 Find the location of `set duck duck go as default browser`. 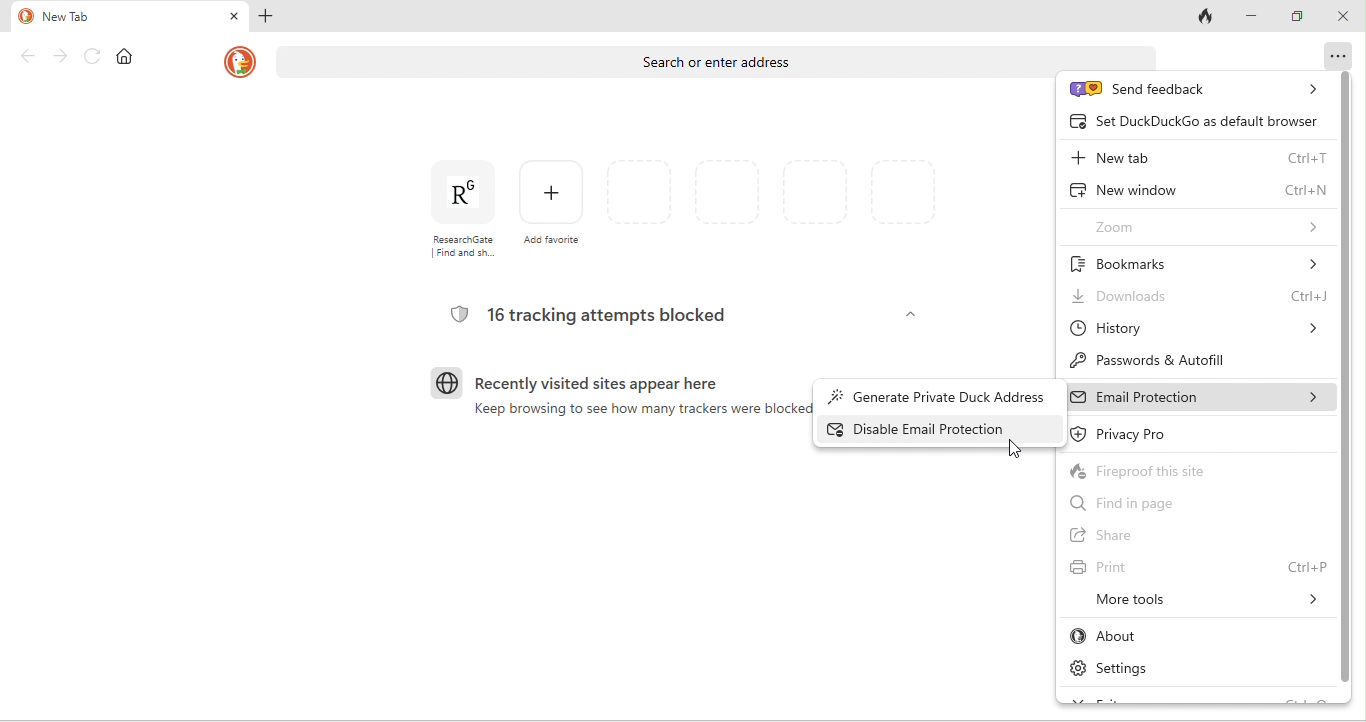

set duck duck go as default browser is located at coordinates (1197, 124).